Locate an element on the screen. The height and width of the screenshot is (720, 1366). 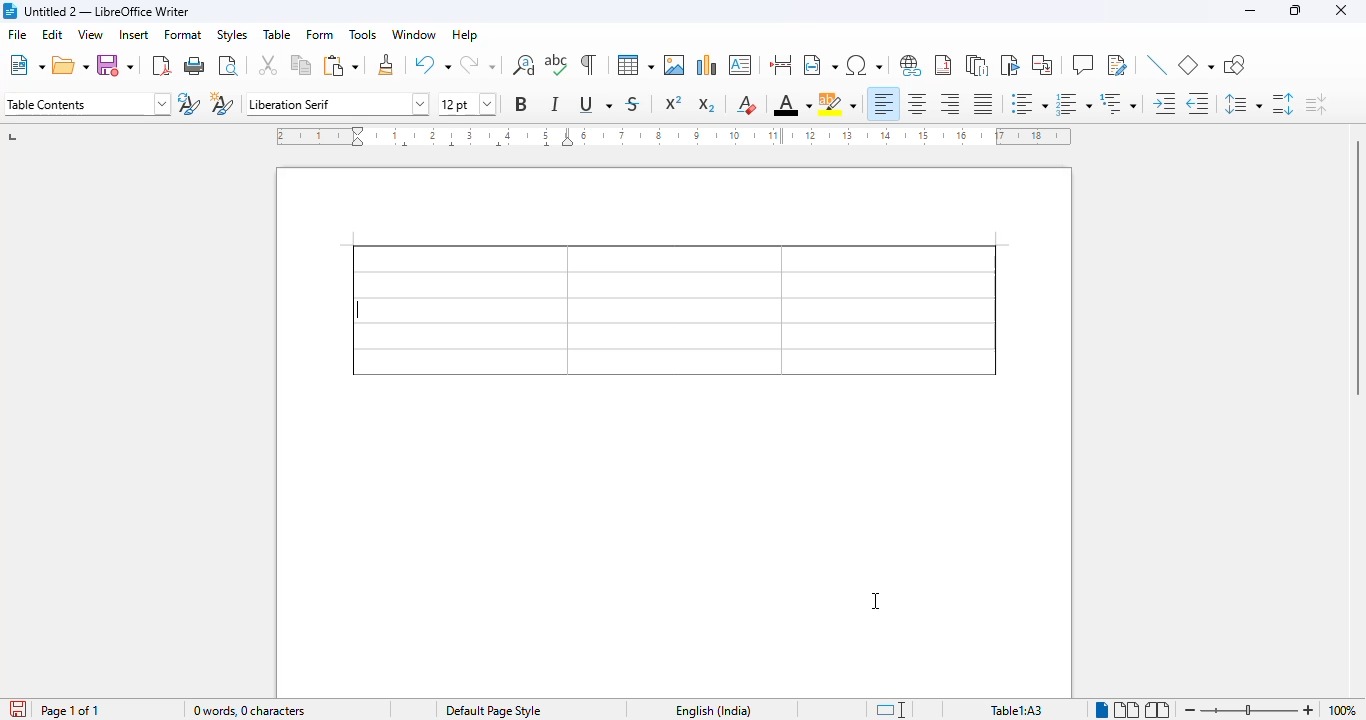
form is located at coordinates (321, 35).